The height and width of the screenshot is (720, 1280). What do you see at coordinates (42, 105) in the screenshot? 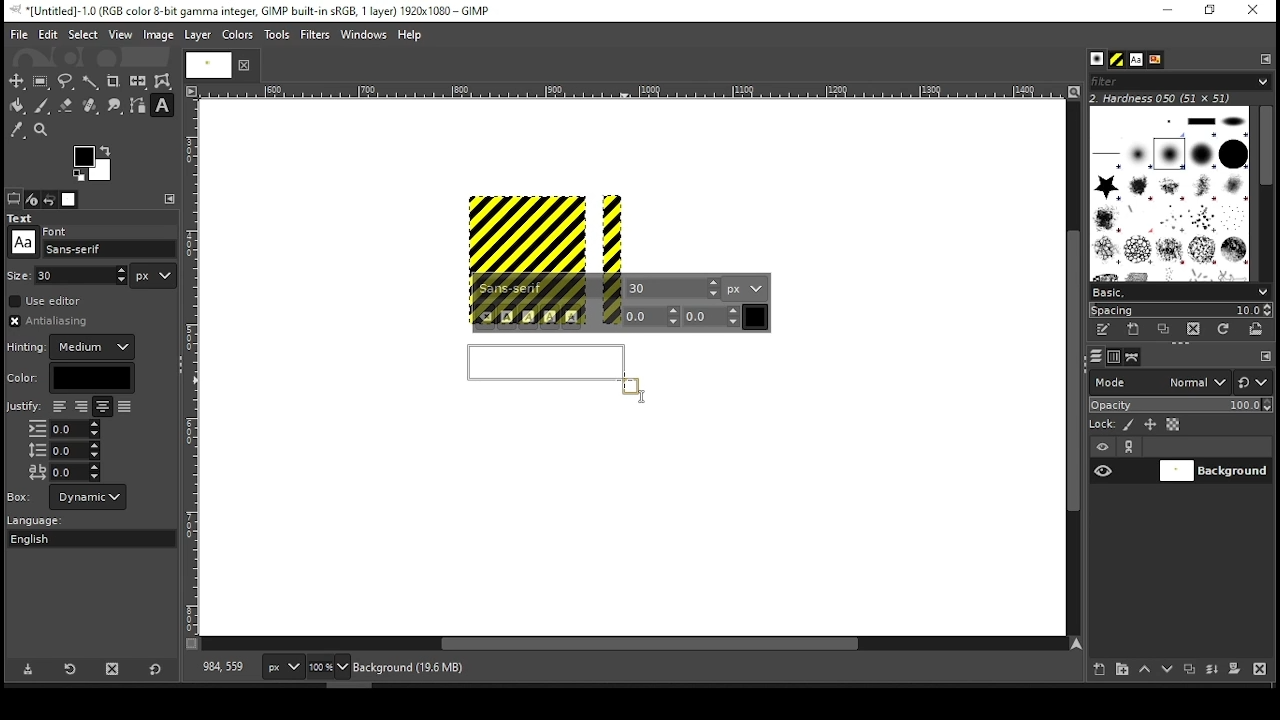
I see `paint brush tool` at bounding box center [42, 105].